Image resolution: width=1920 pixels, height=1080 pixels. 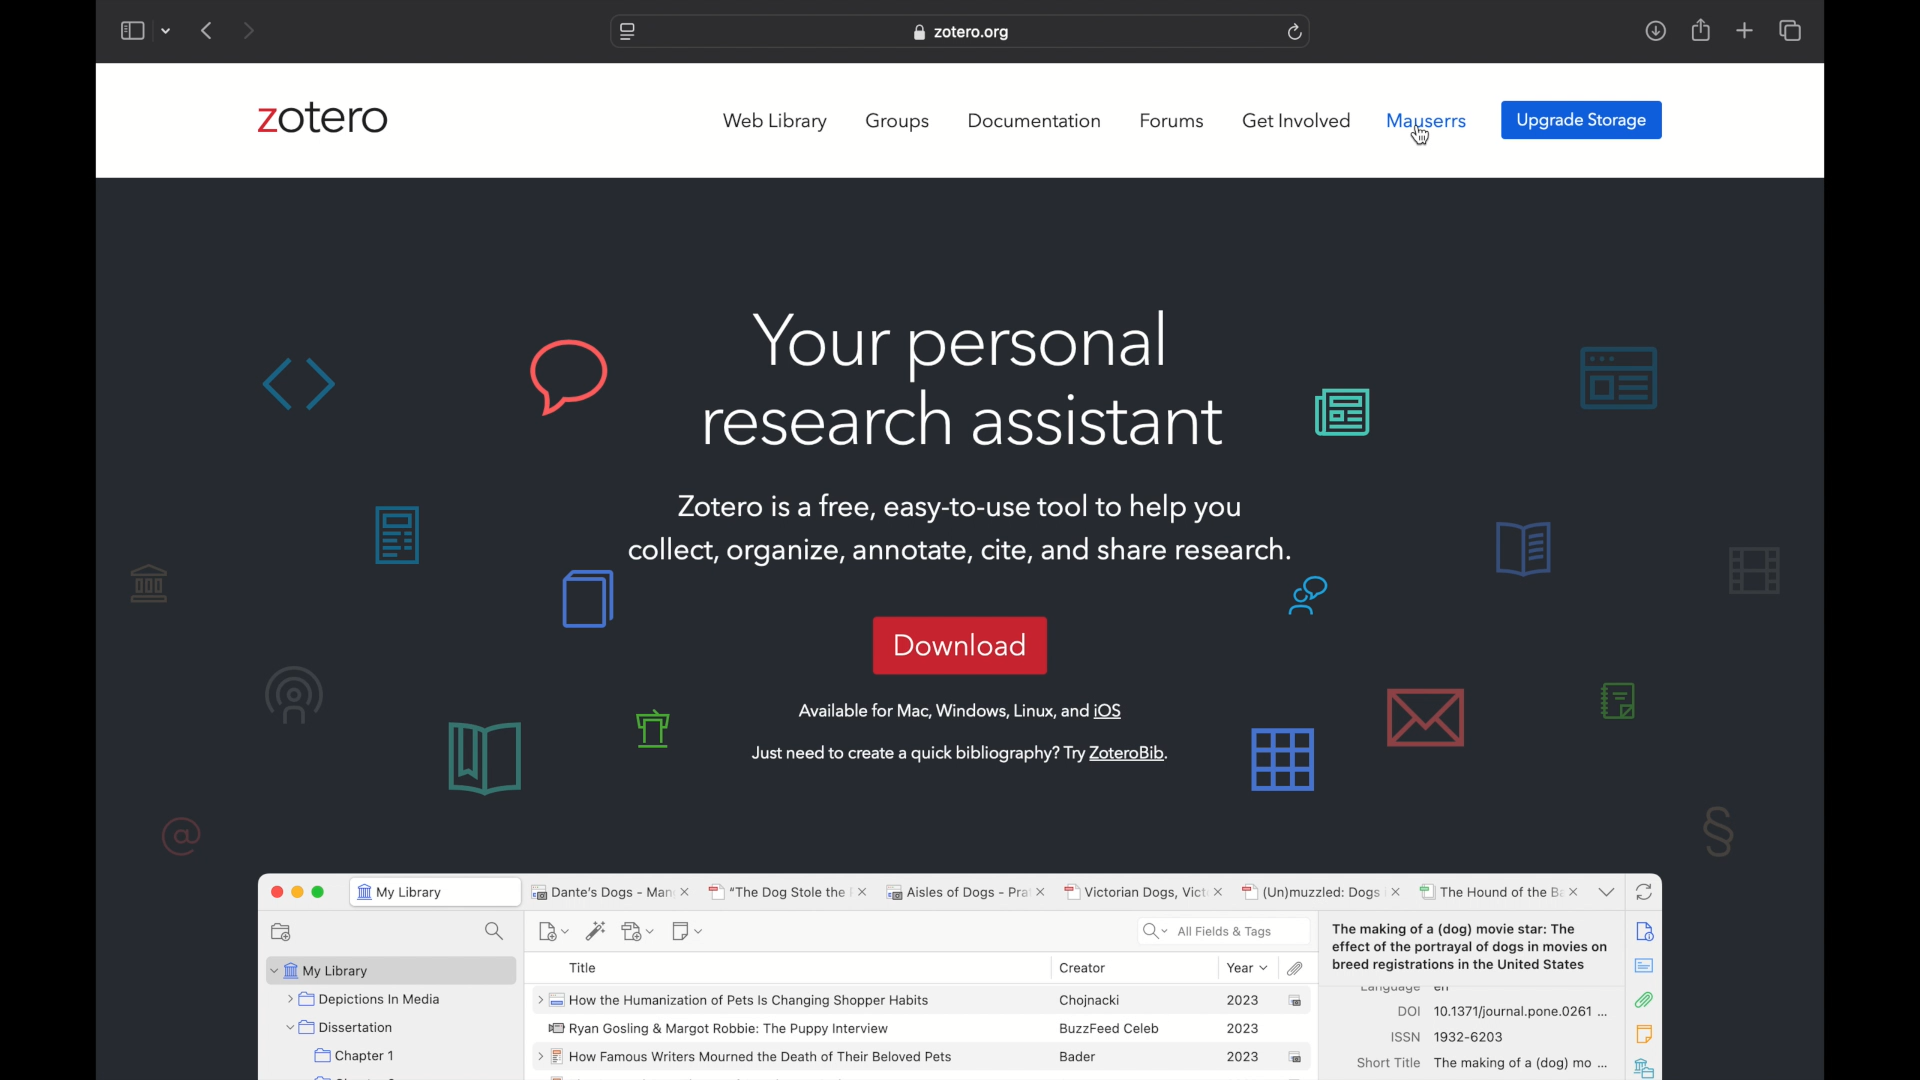 What do you see at coordinates (964, 32) in the screenshot?
I see `web address` at bounding box center [964, 32].